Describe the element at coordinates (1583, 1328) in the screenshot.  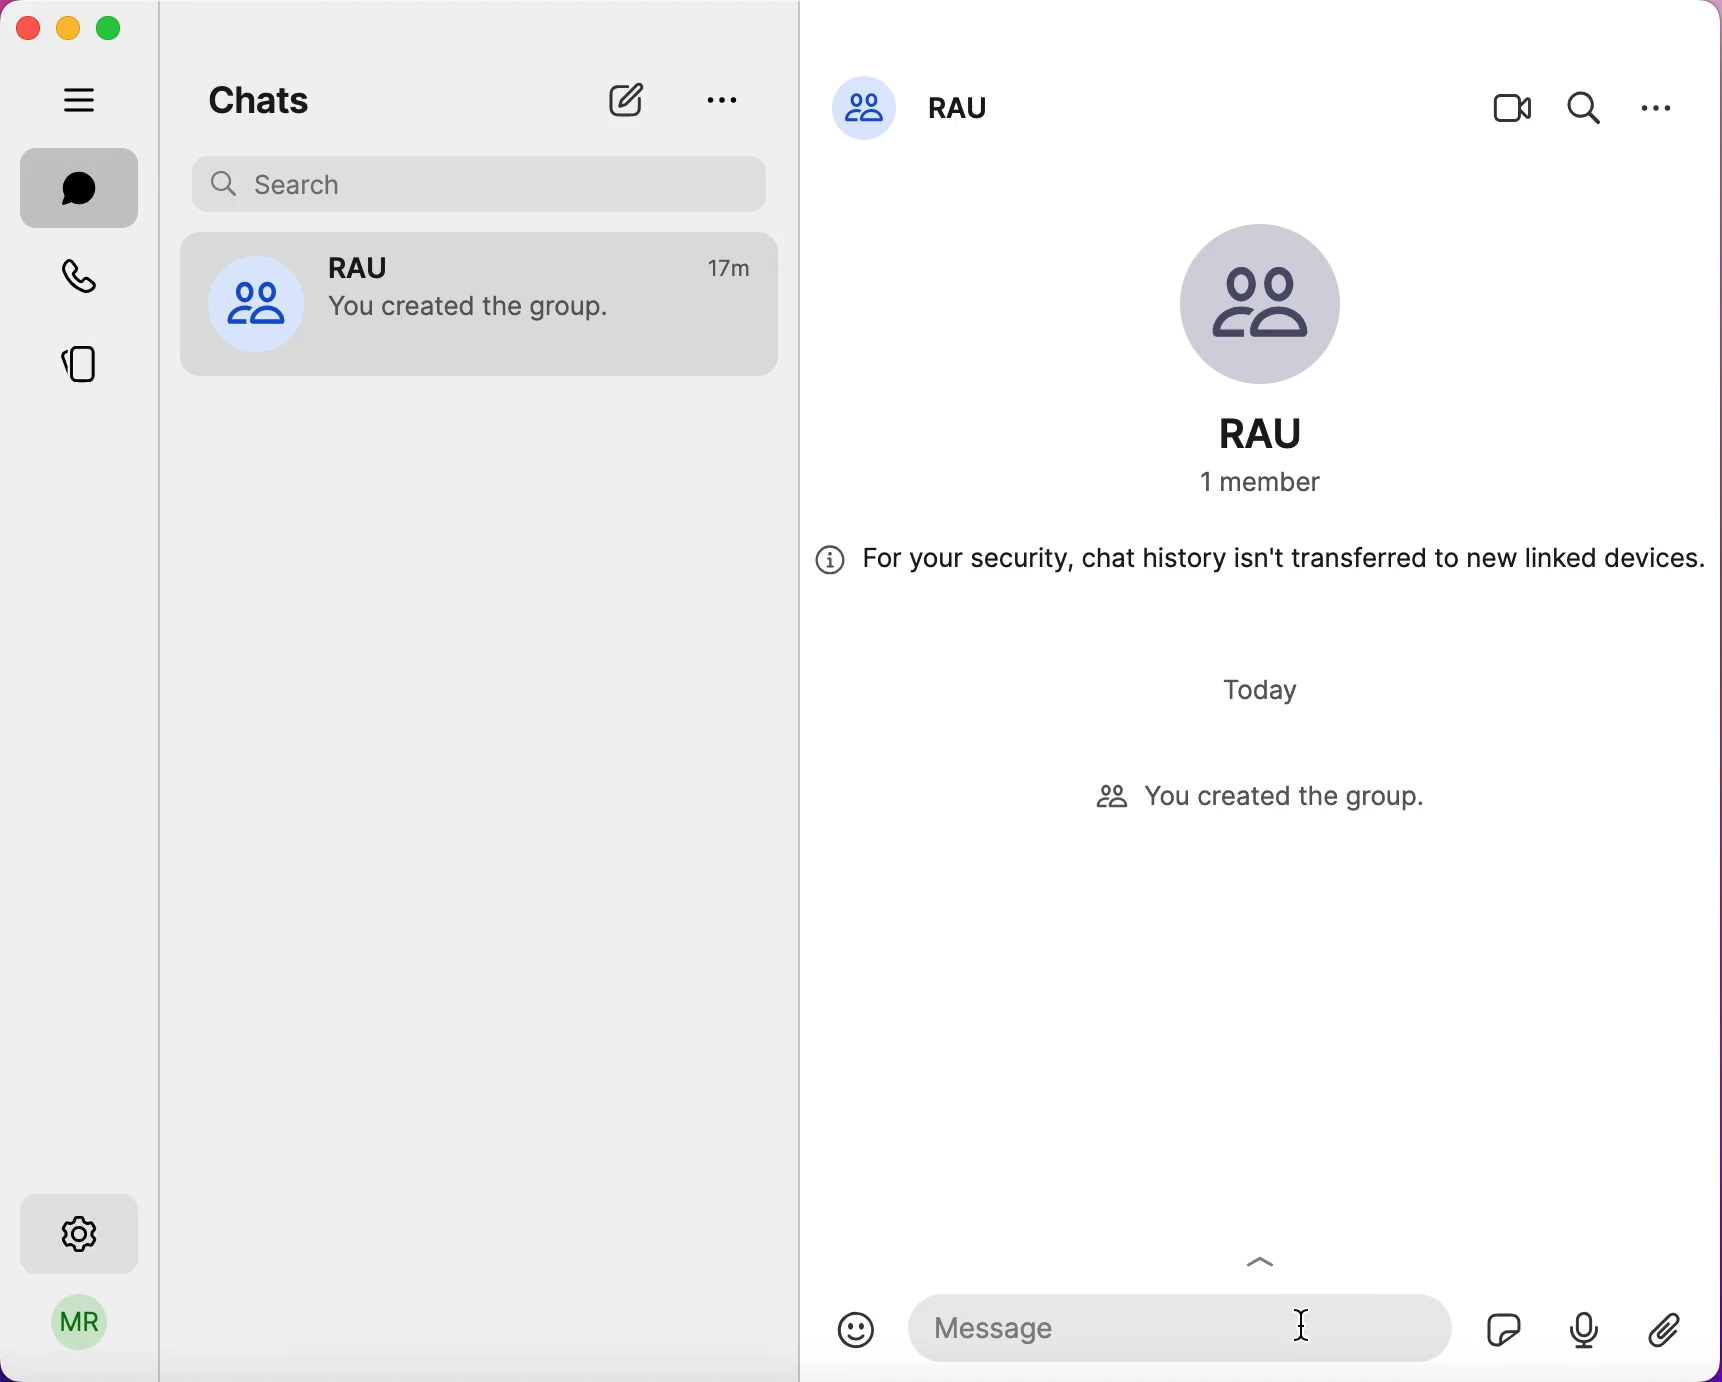
I see `record audio` at that location.